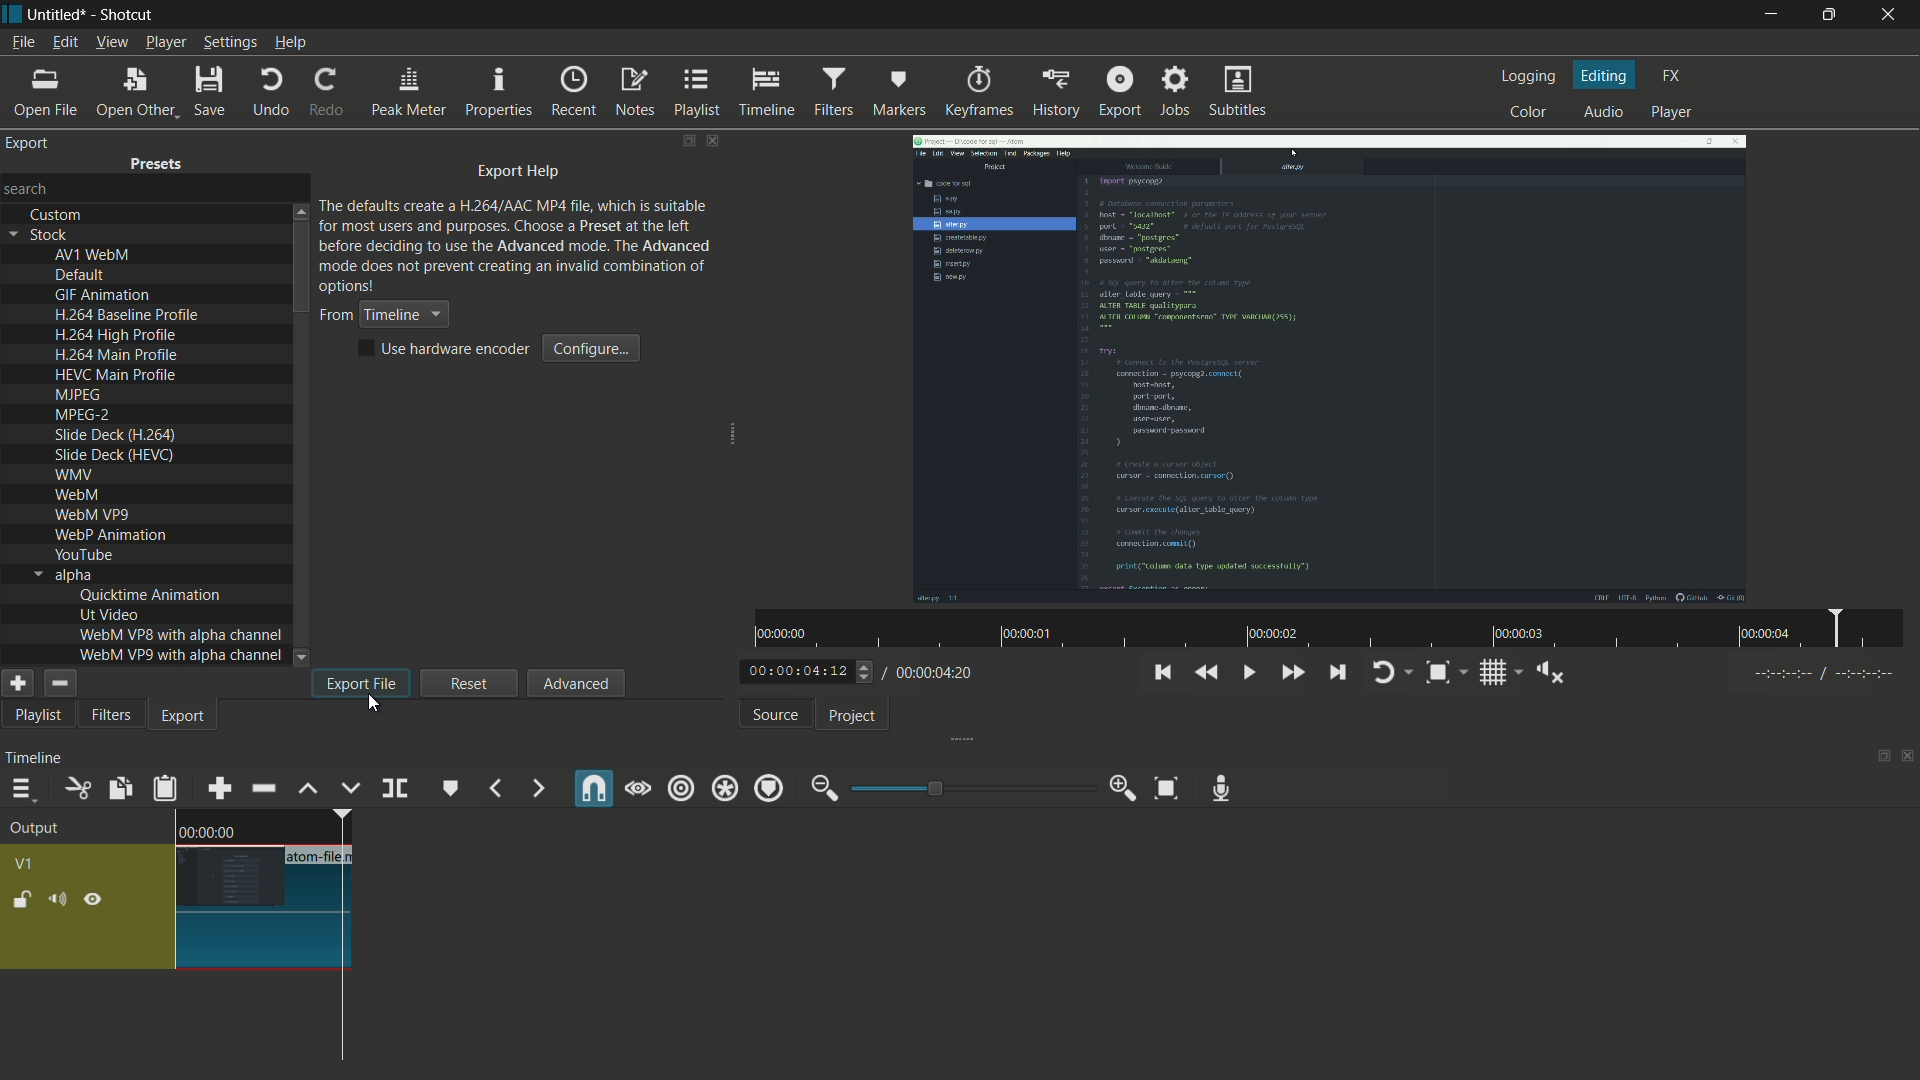 This screenshot has height=1080, width=1920. Describe the element at coordinates (770, 790) in the screenshot. I see `ripple markers` at that location.